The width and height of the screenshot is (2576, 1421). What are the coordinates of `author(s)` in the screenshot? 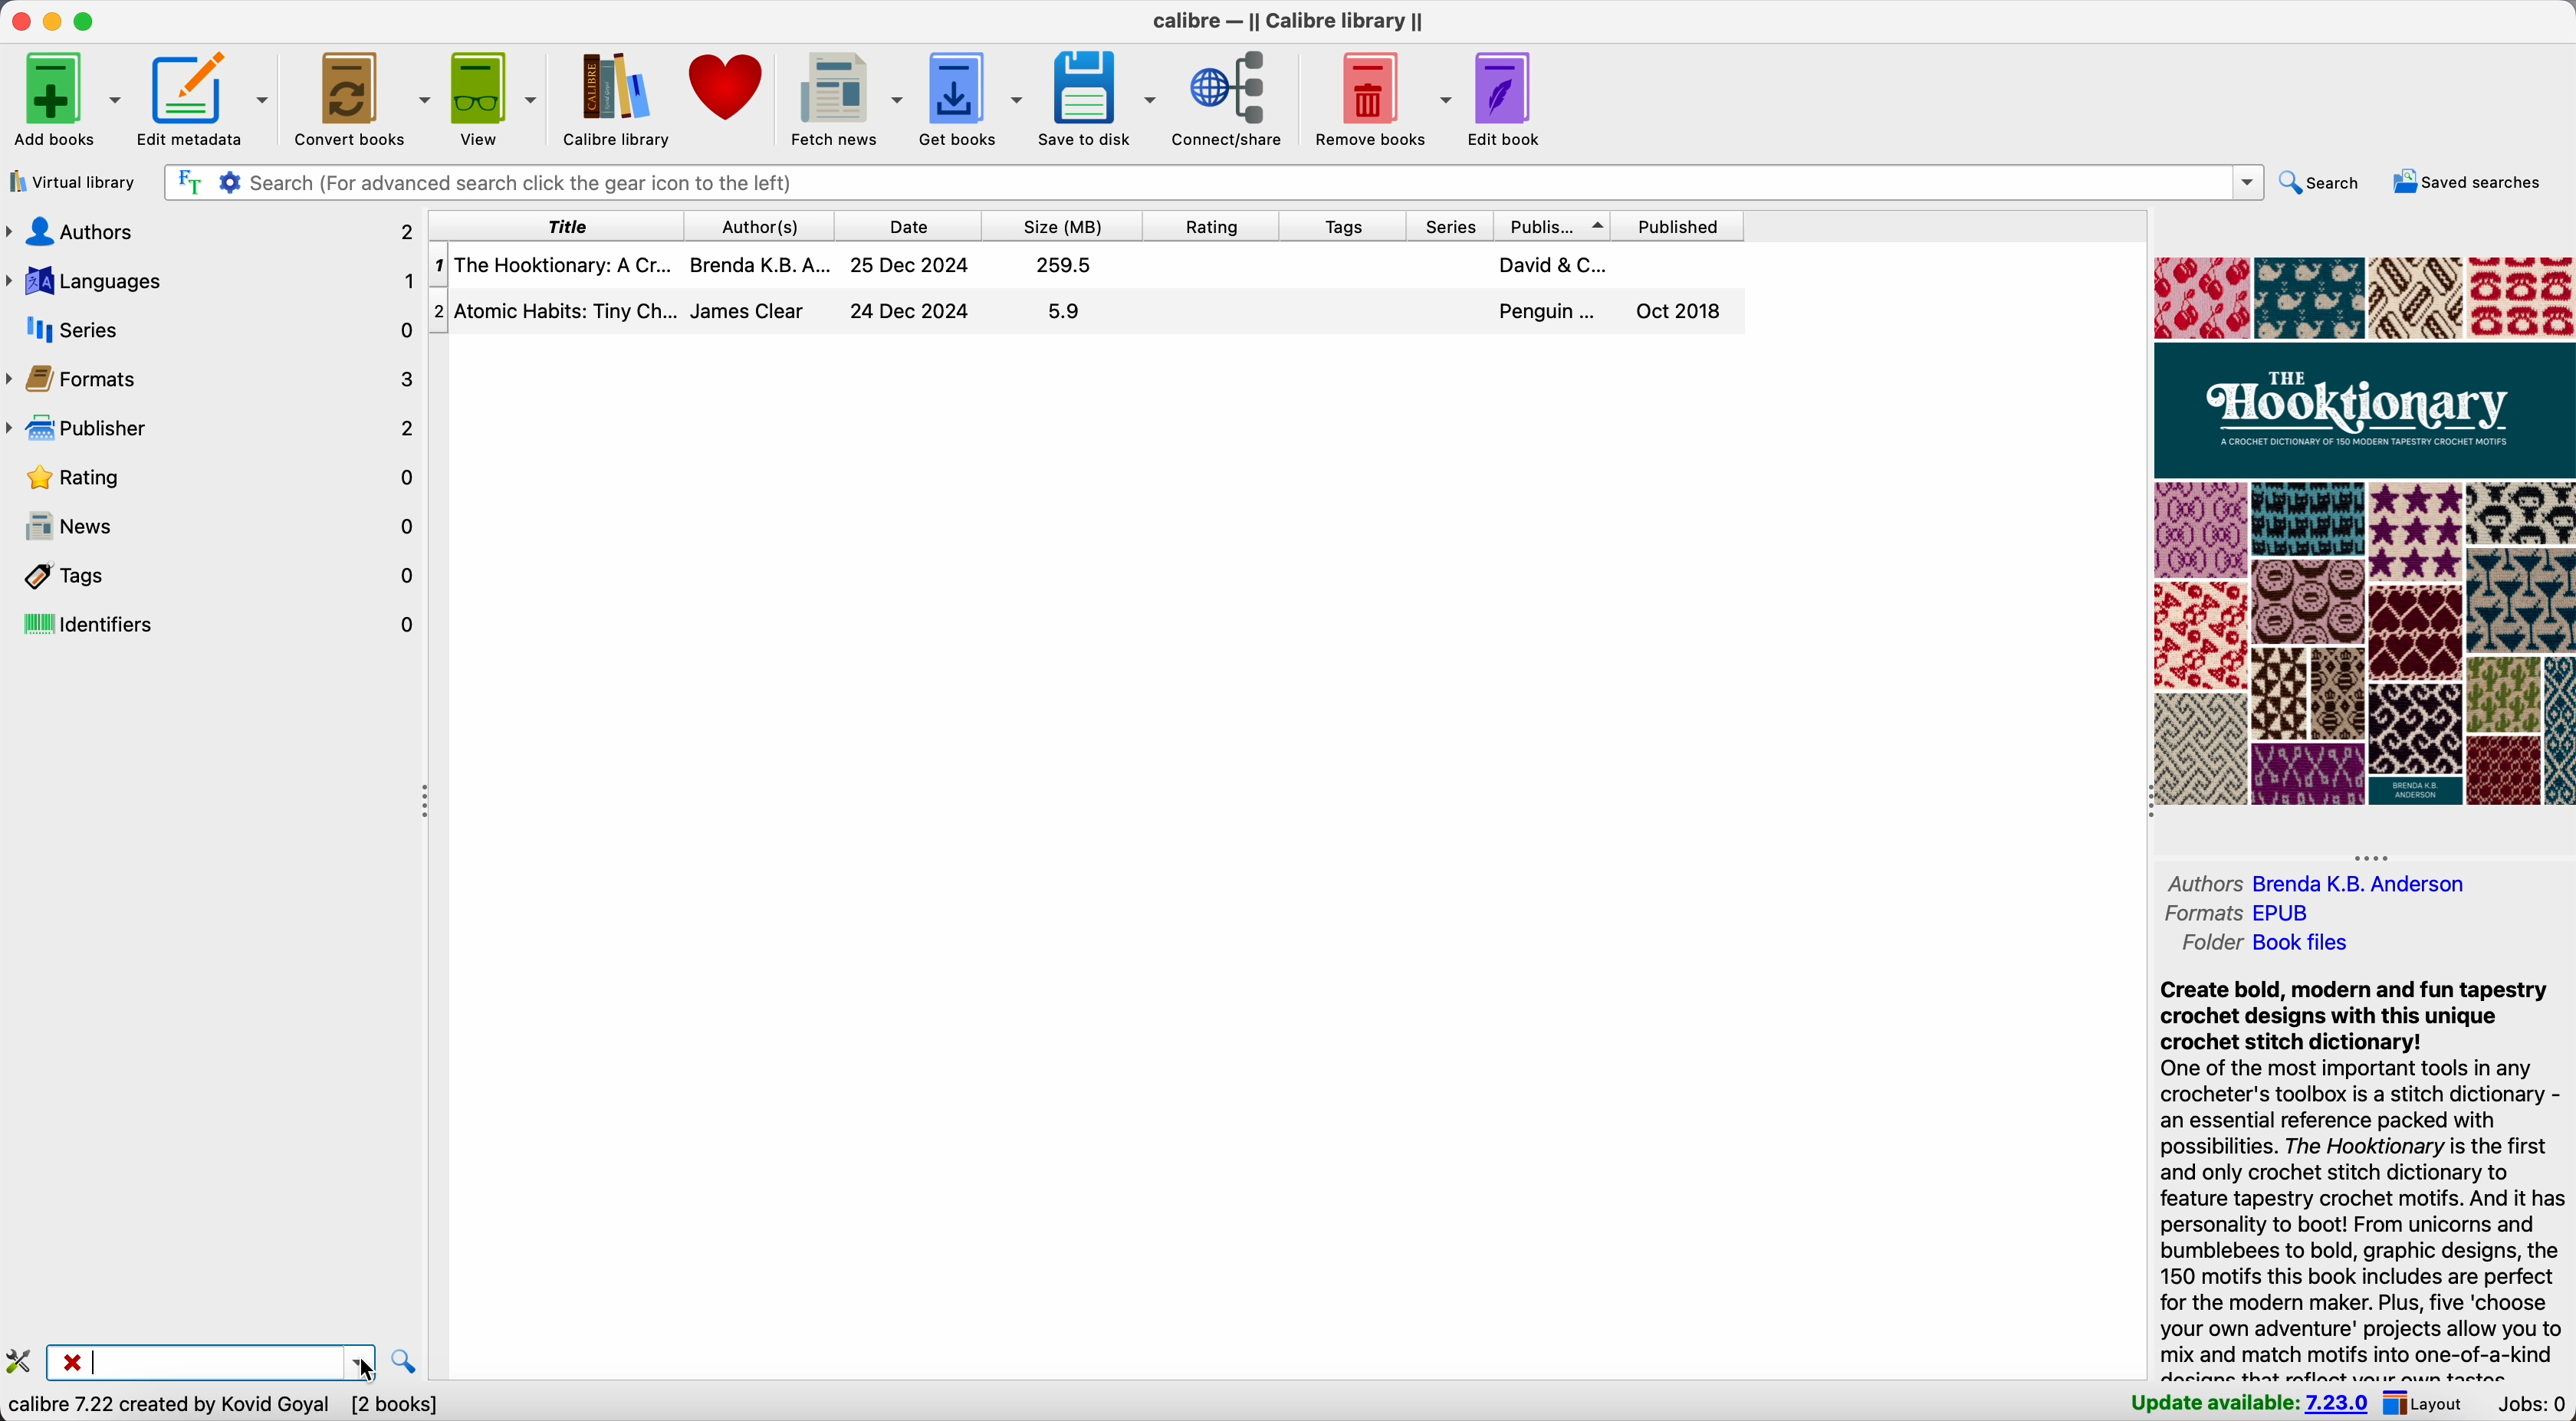 It's located at (767, 225).